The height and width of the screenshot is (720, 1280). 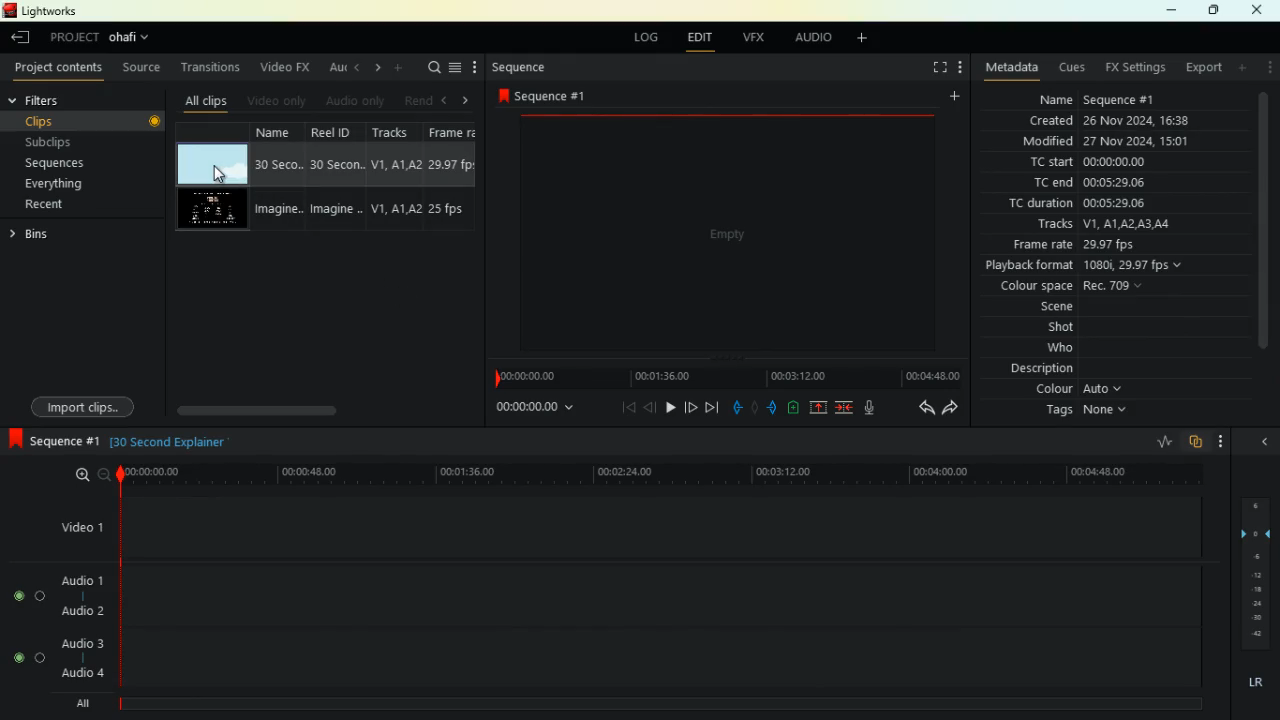 I want to click on tracks V1, A1, A2, A3, A4, so click(x=1113, y=225).